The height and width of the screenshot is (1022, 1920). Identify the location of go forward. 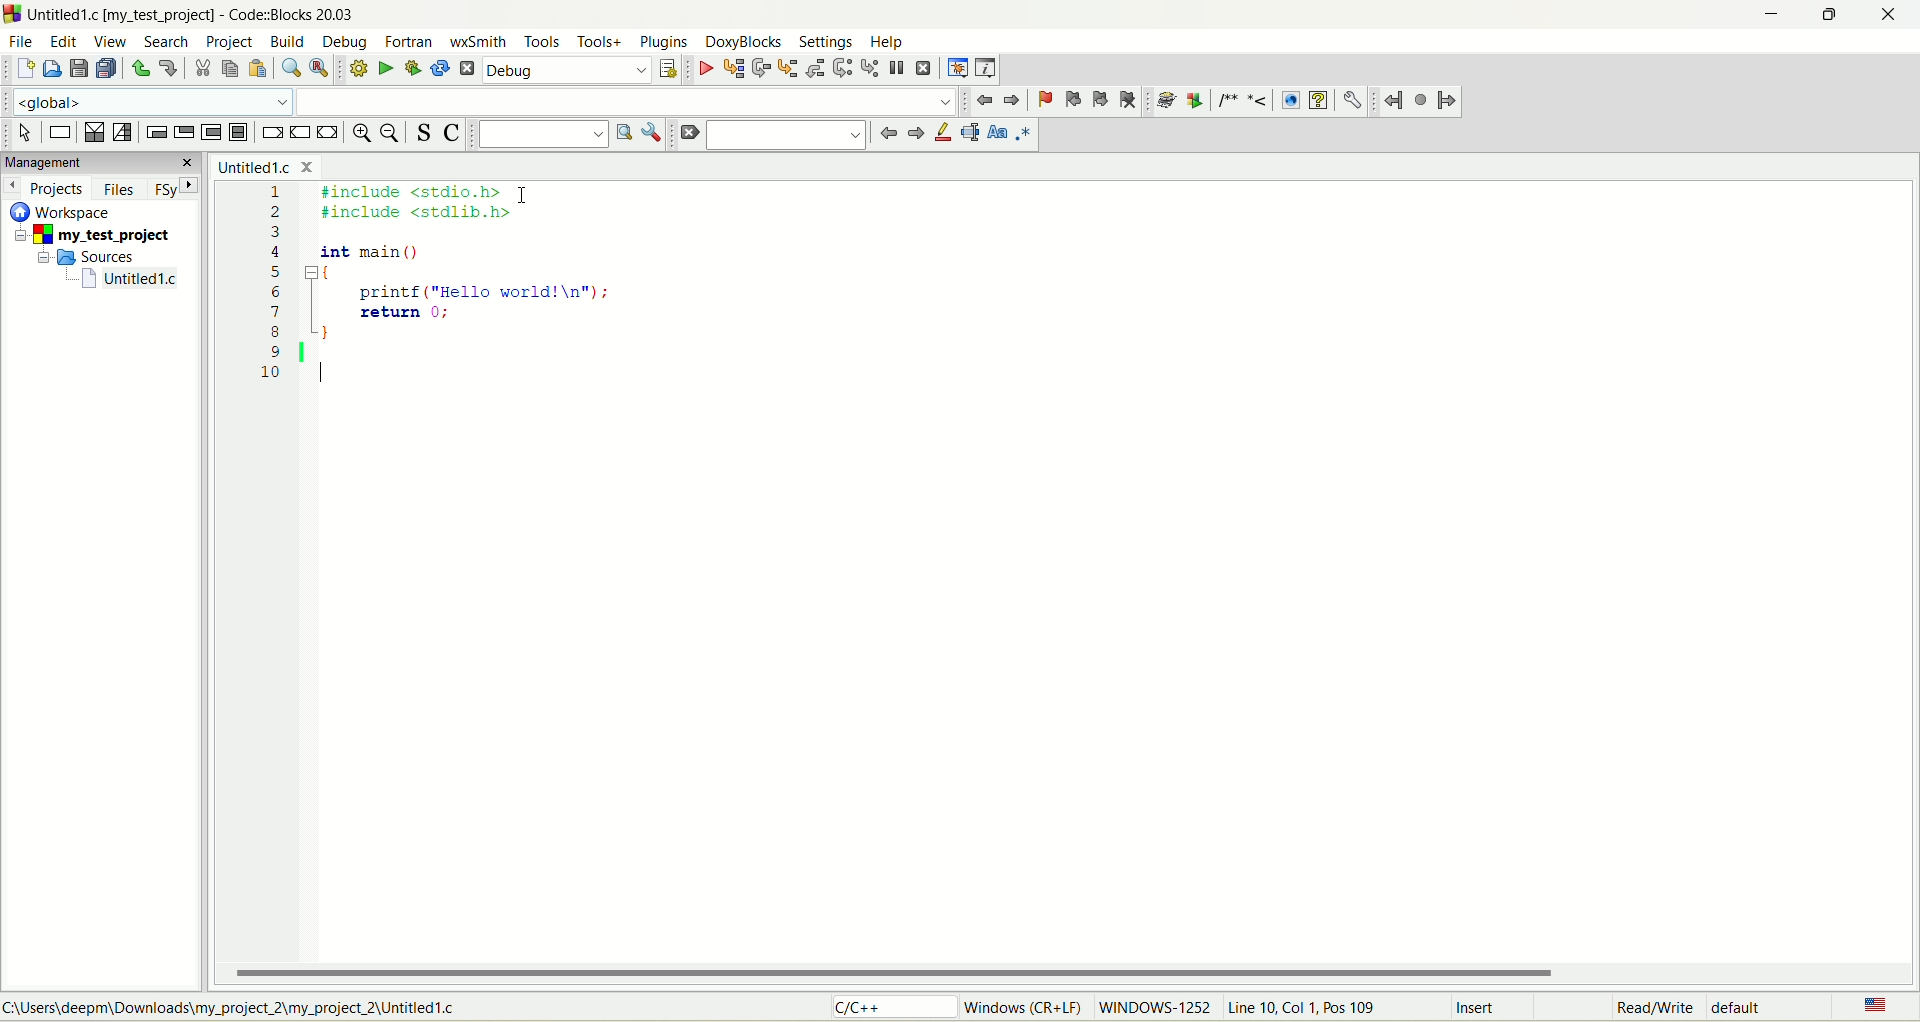
(886, 135).